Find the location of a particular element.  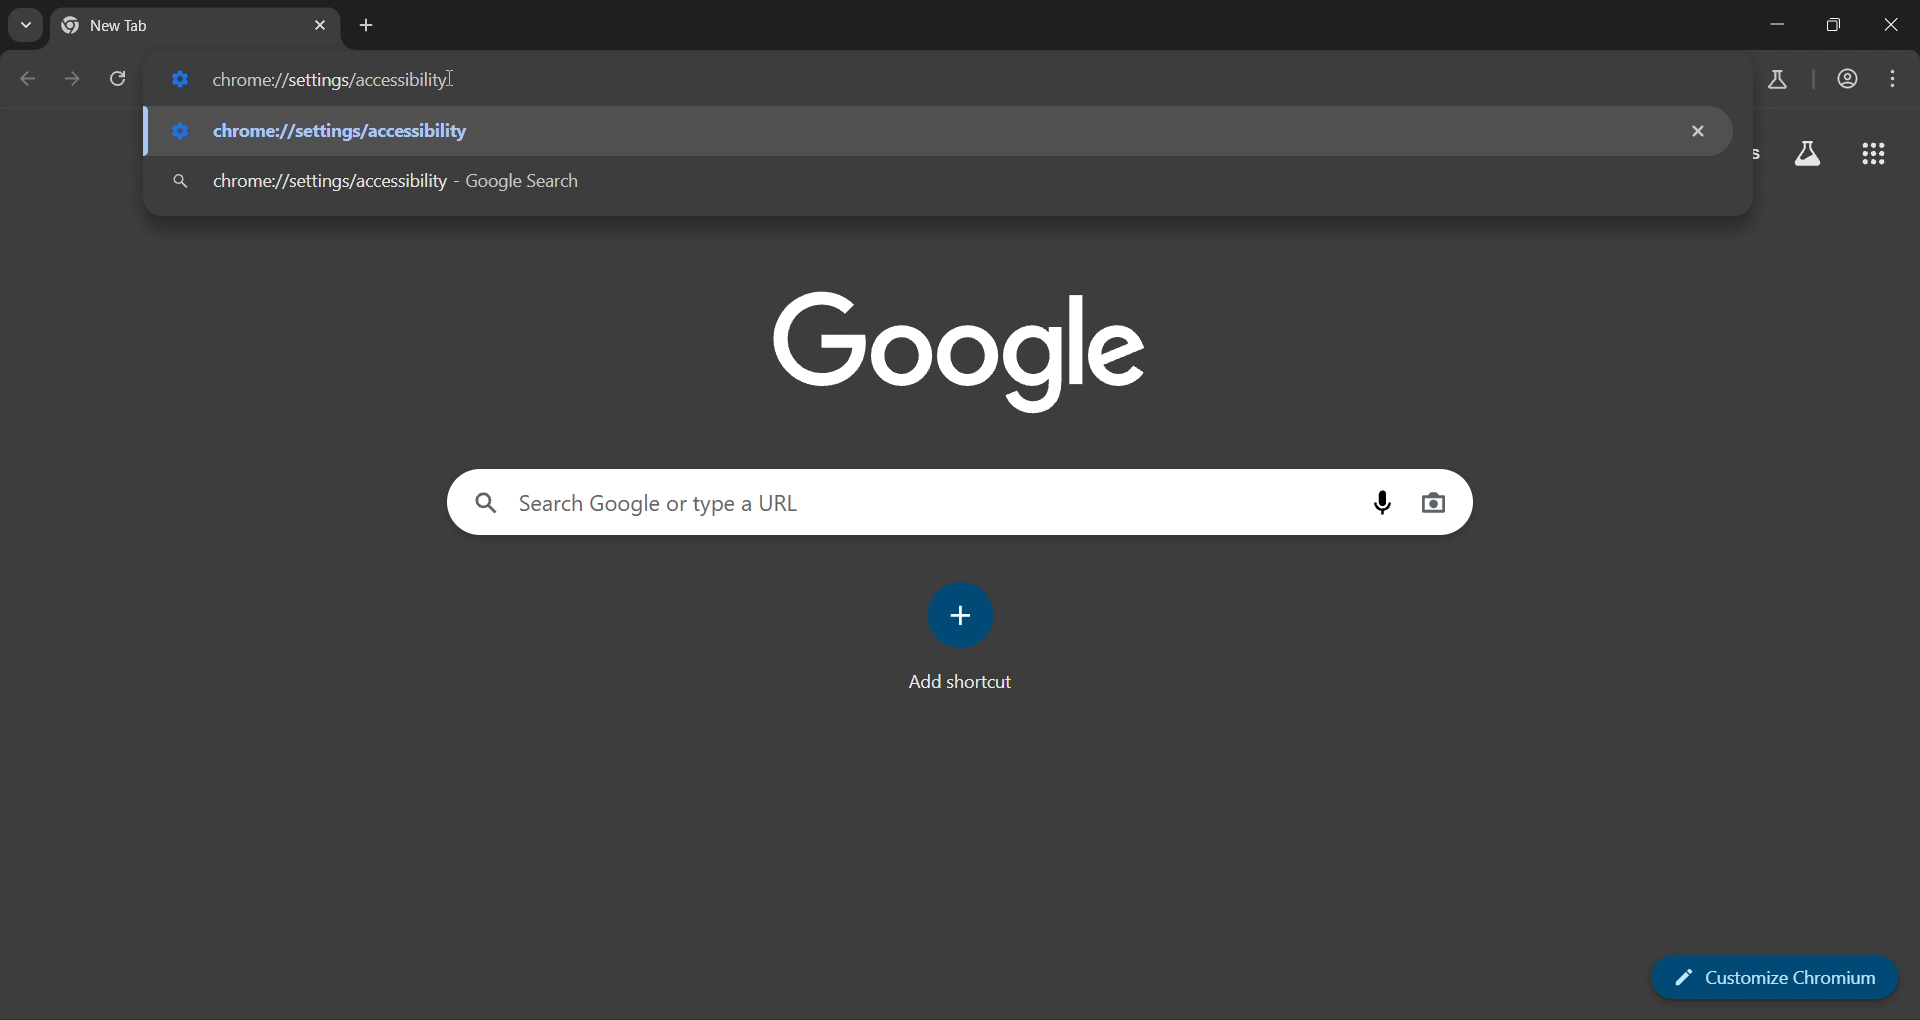

voice search is located at coordinates (1380, 504).